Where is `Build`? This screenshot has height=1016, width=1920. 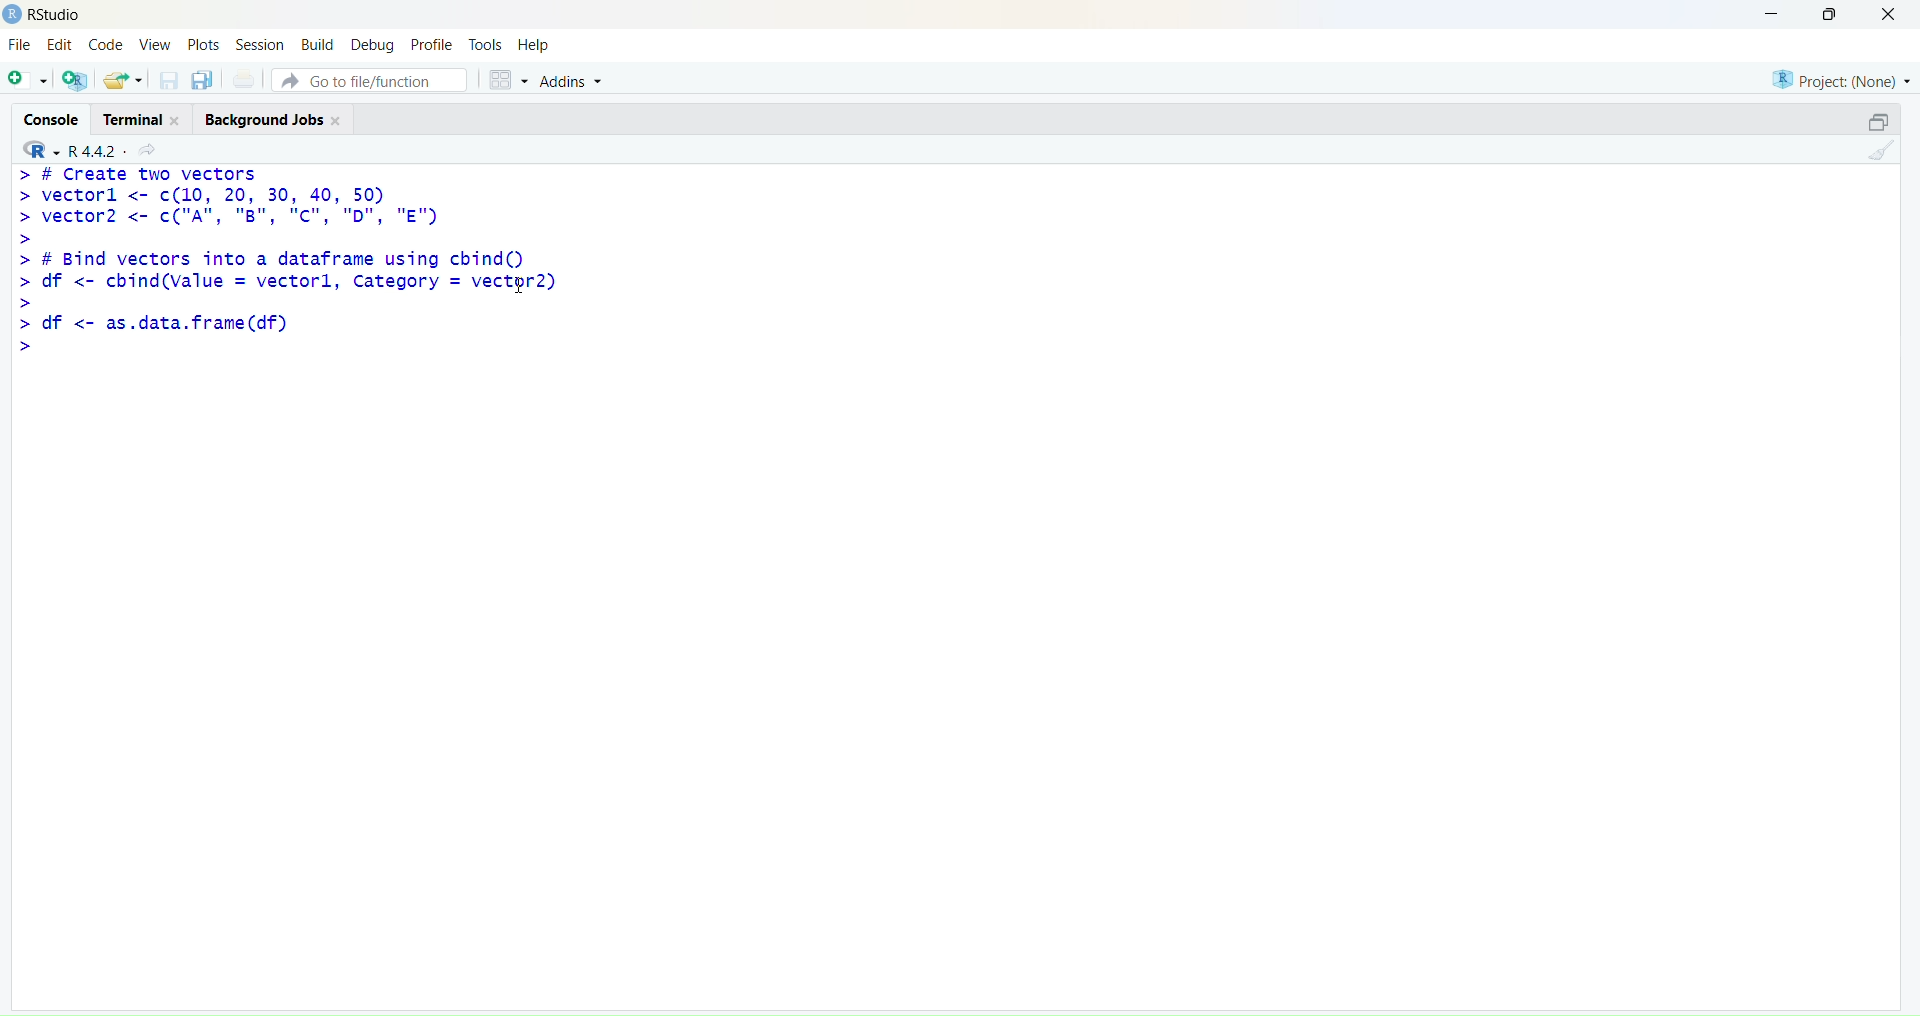 Build is located at coordinates (318, 43).